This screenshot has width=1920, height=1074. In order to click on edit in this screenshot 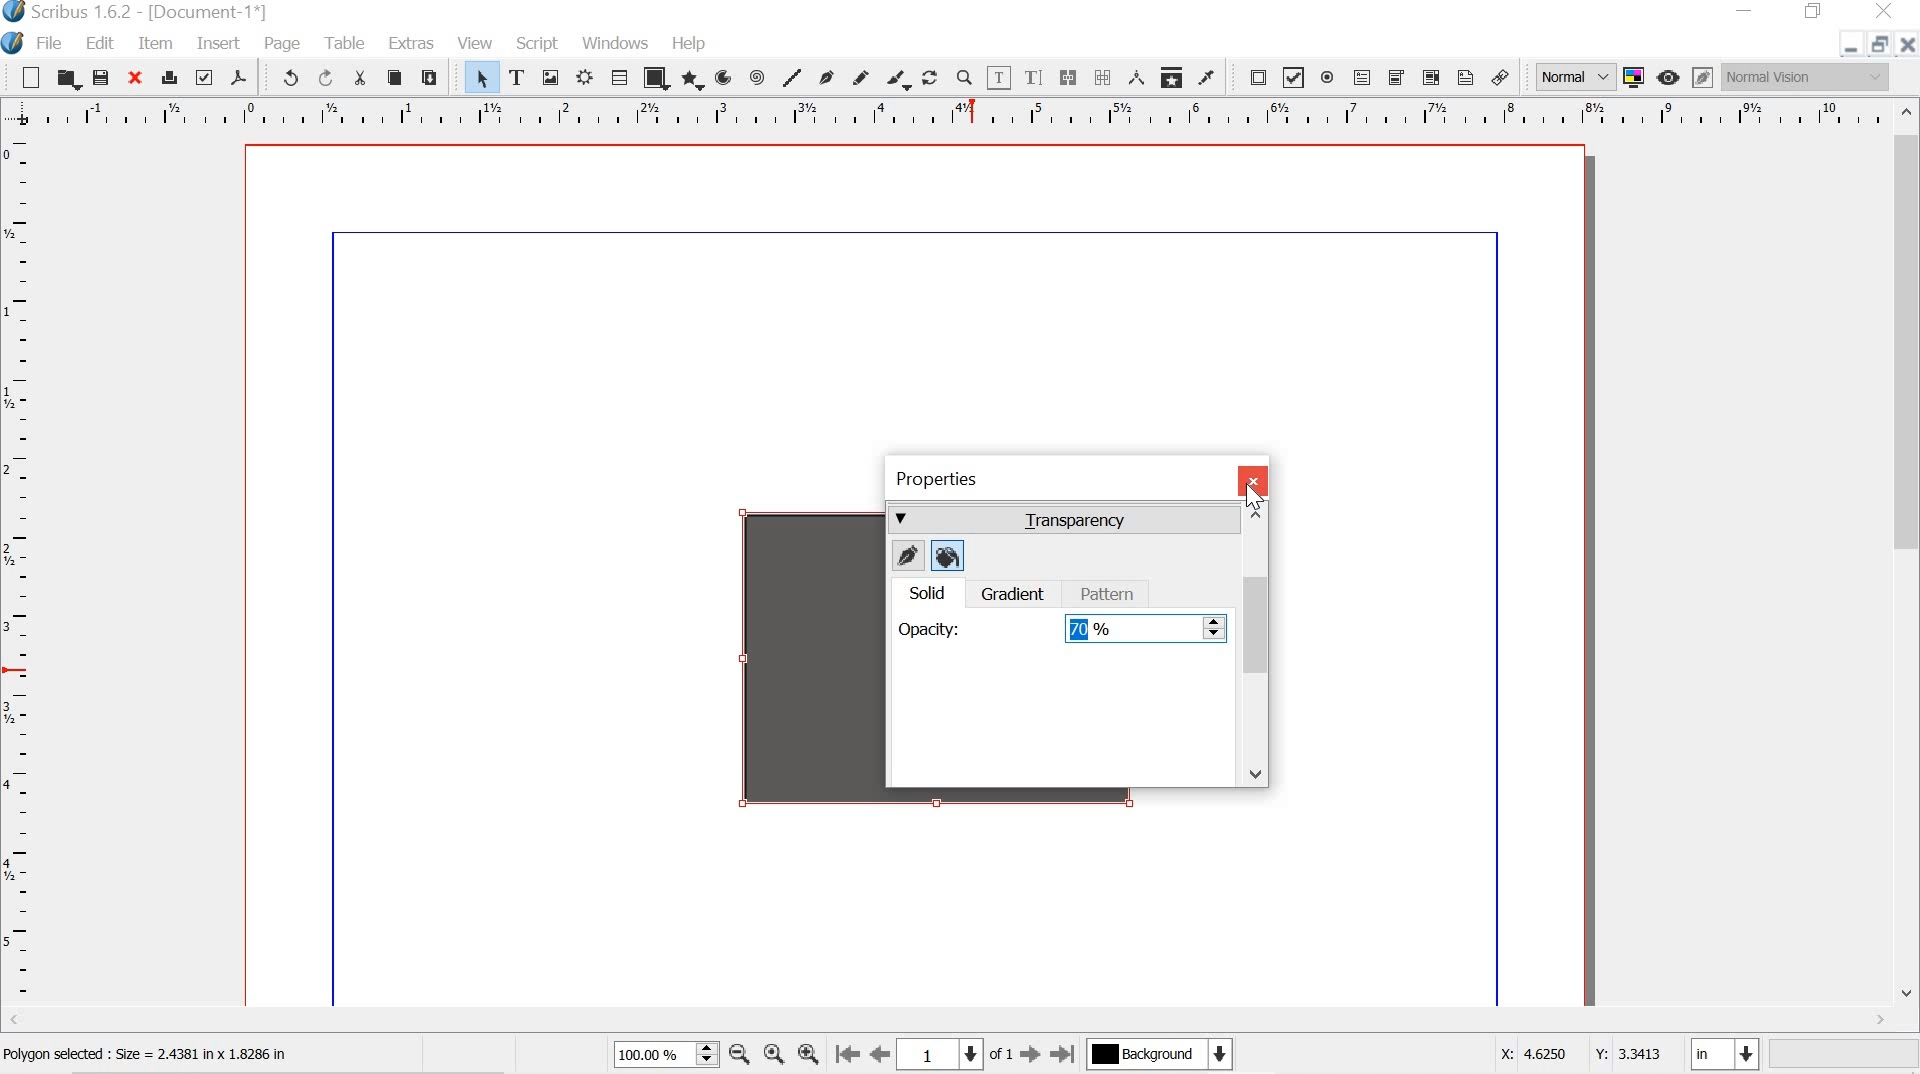, I will do `click(92, 42)`.